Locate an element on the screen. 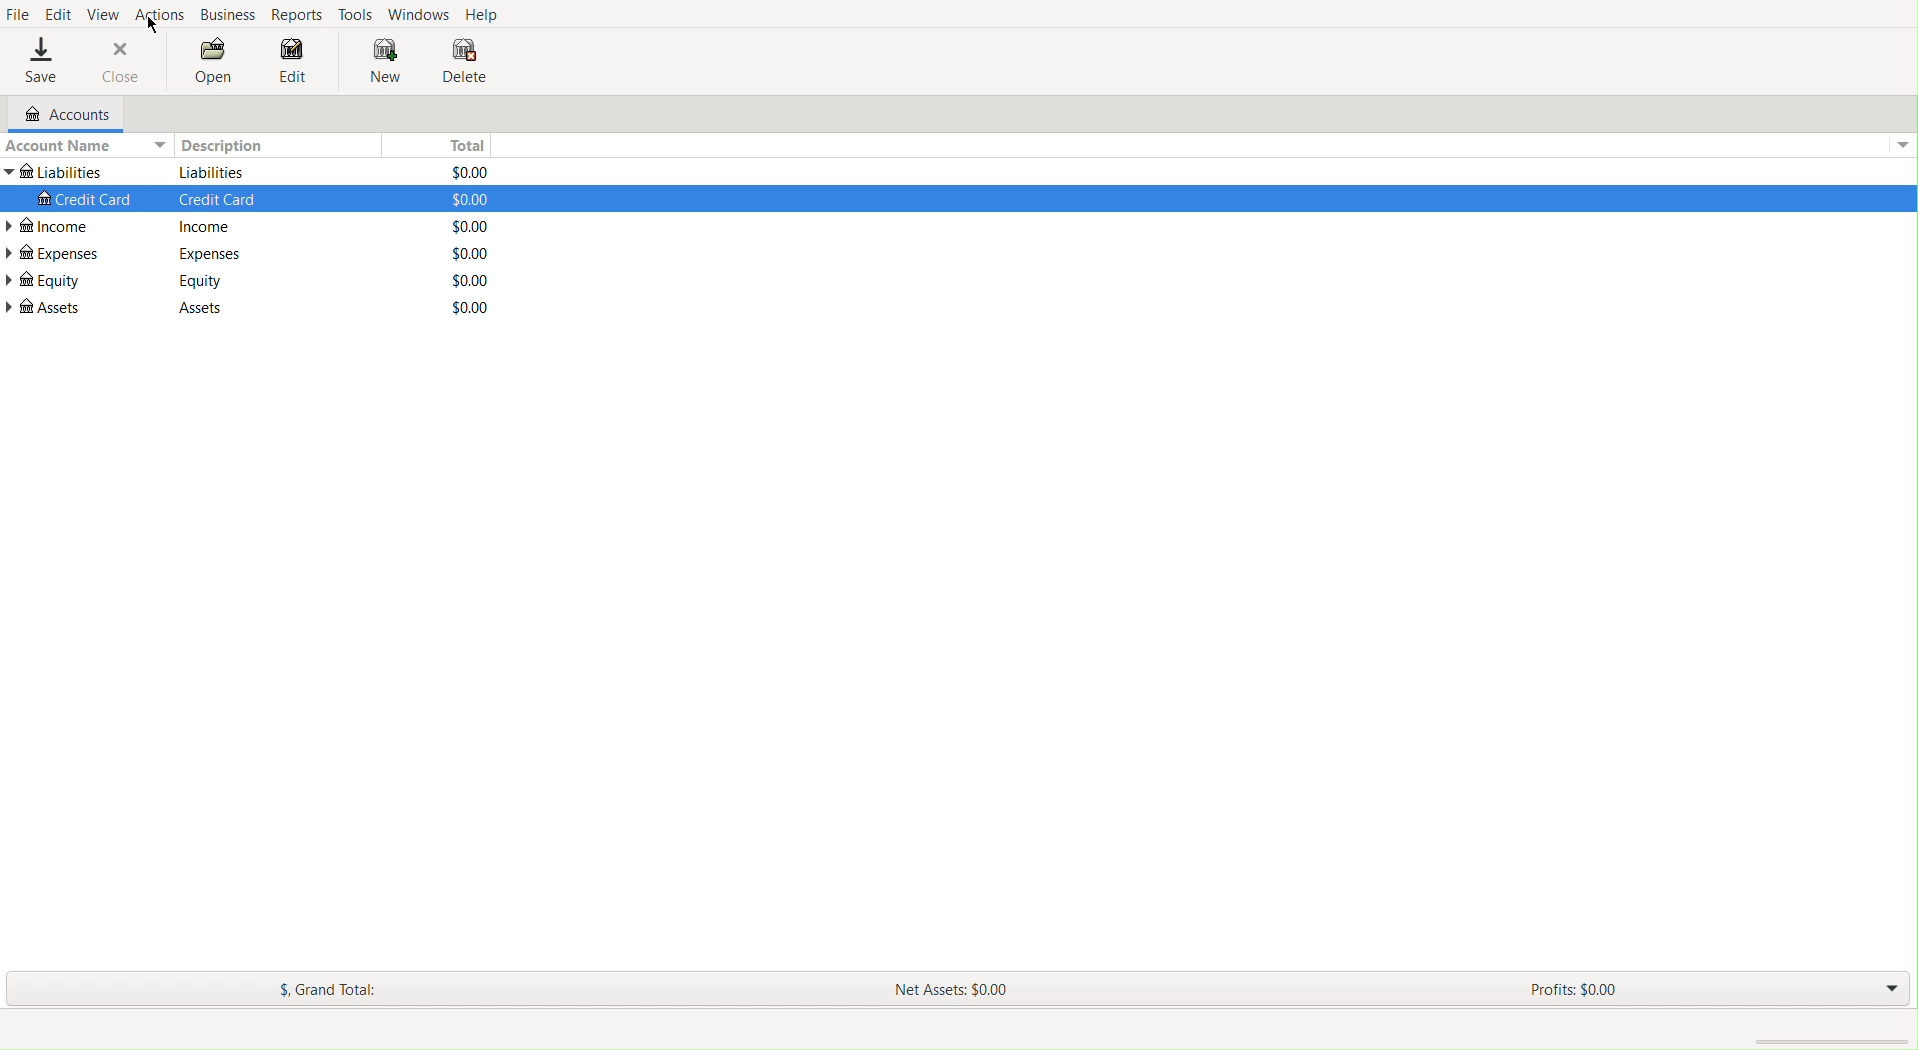 Image resolution: width=1918 pixels, height=1050 pixels. Description is located at coordinates (201, 280).